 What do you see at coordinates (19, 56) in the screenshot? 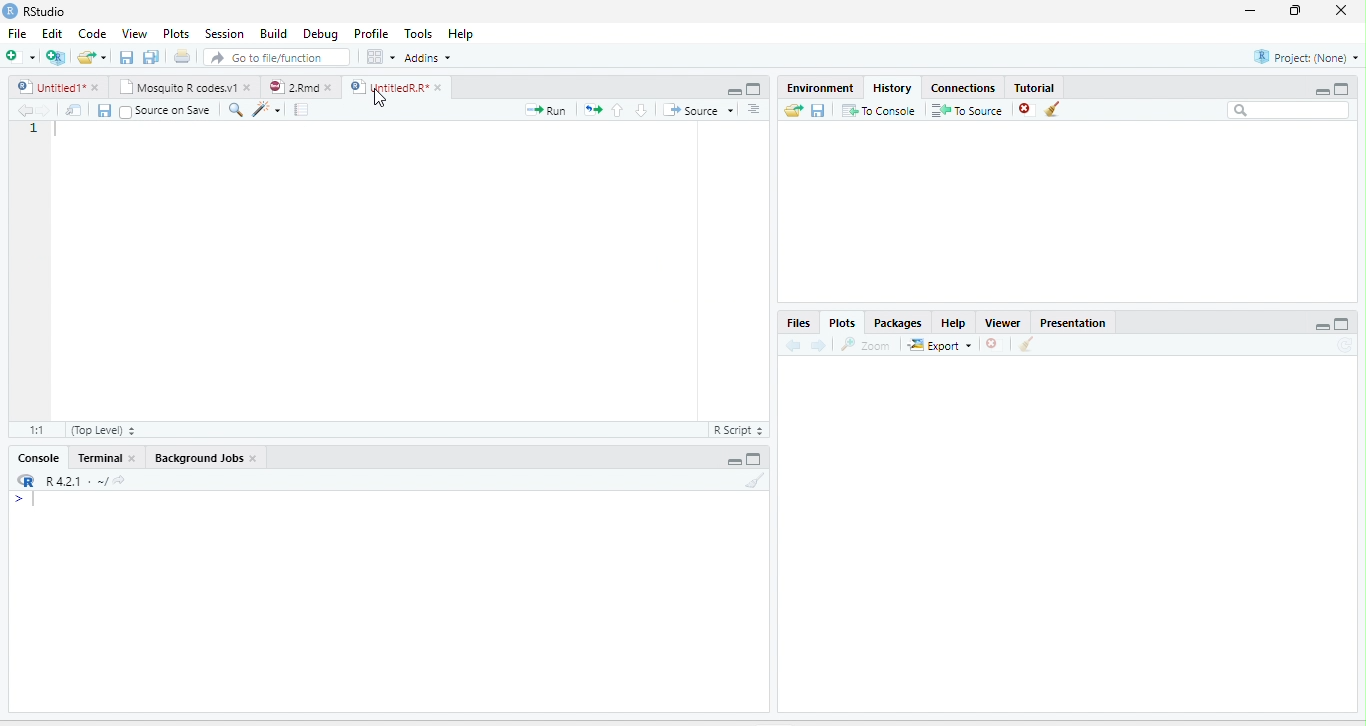
I see `New file` at bounding box center [19, 56].